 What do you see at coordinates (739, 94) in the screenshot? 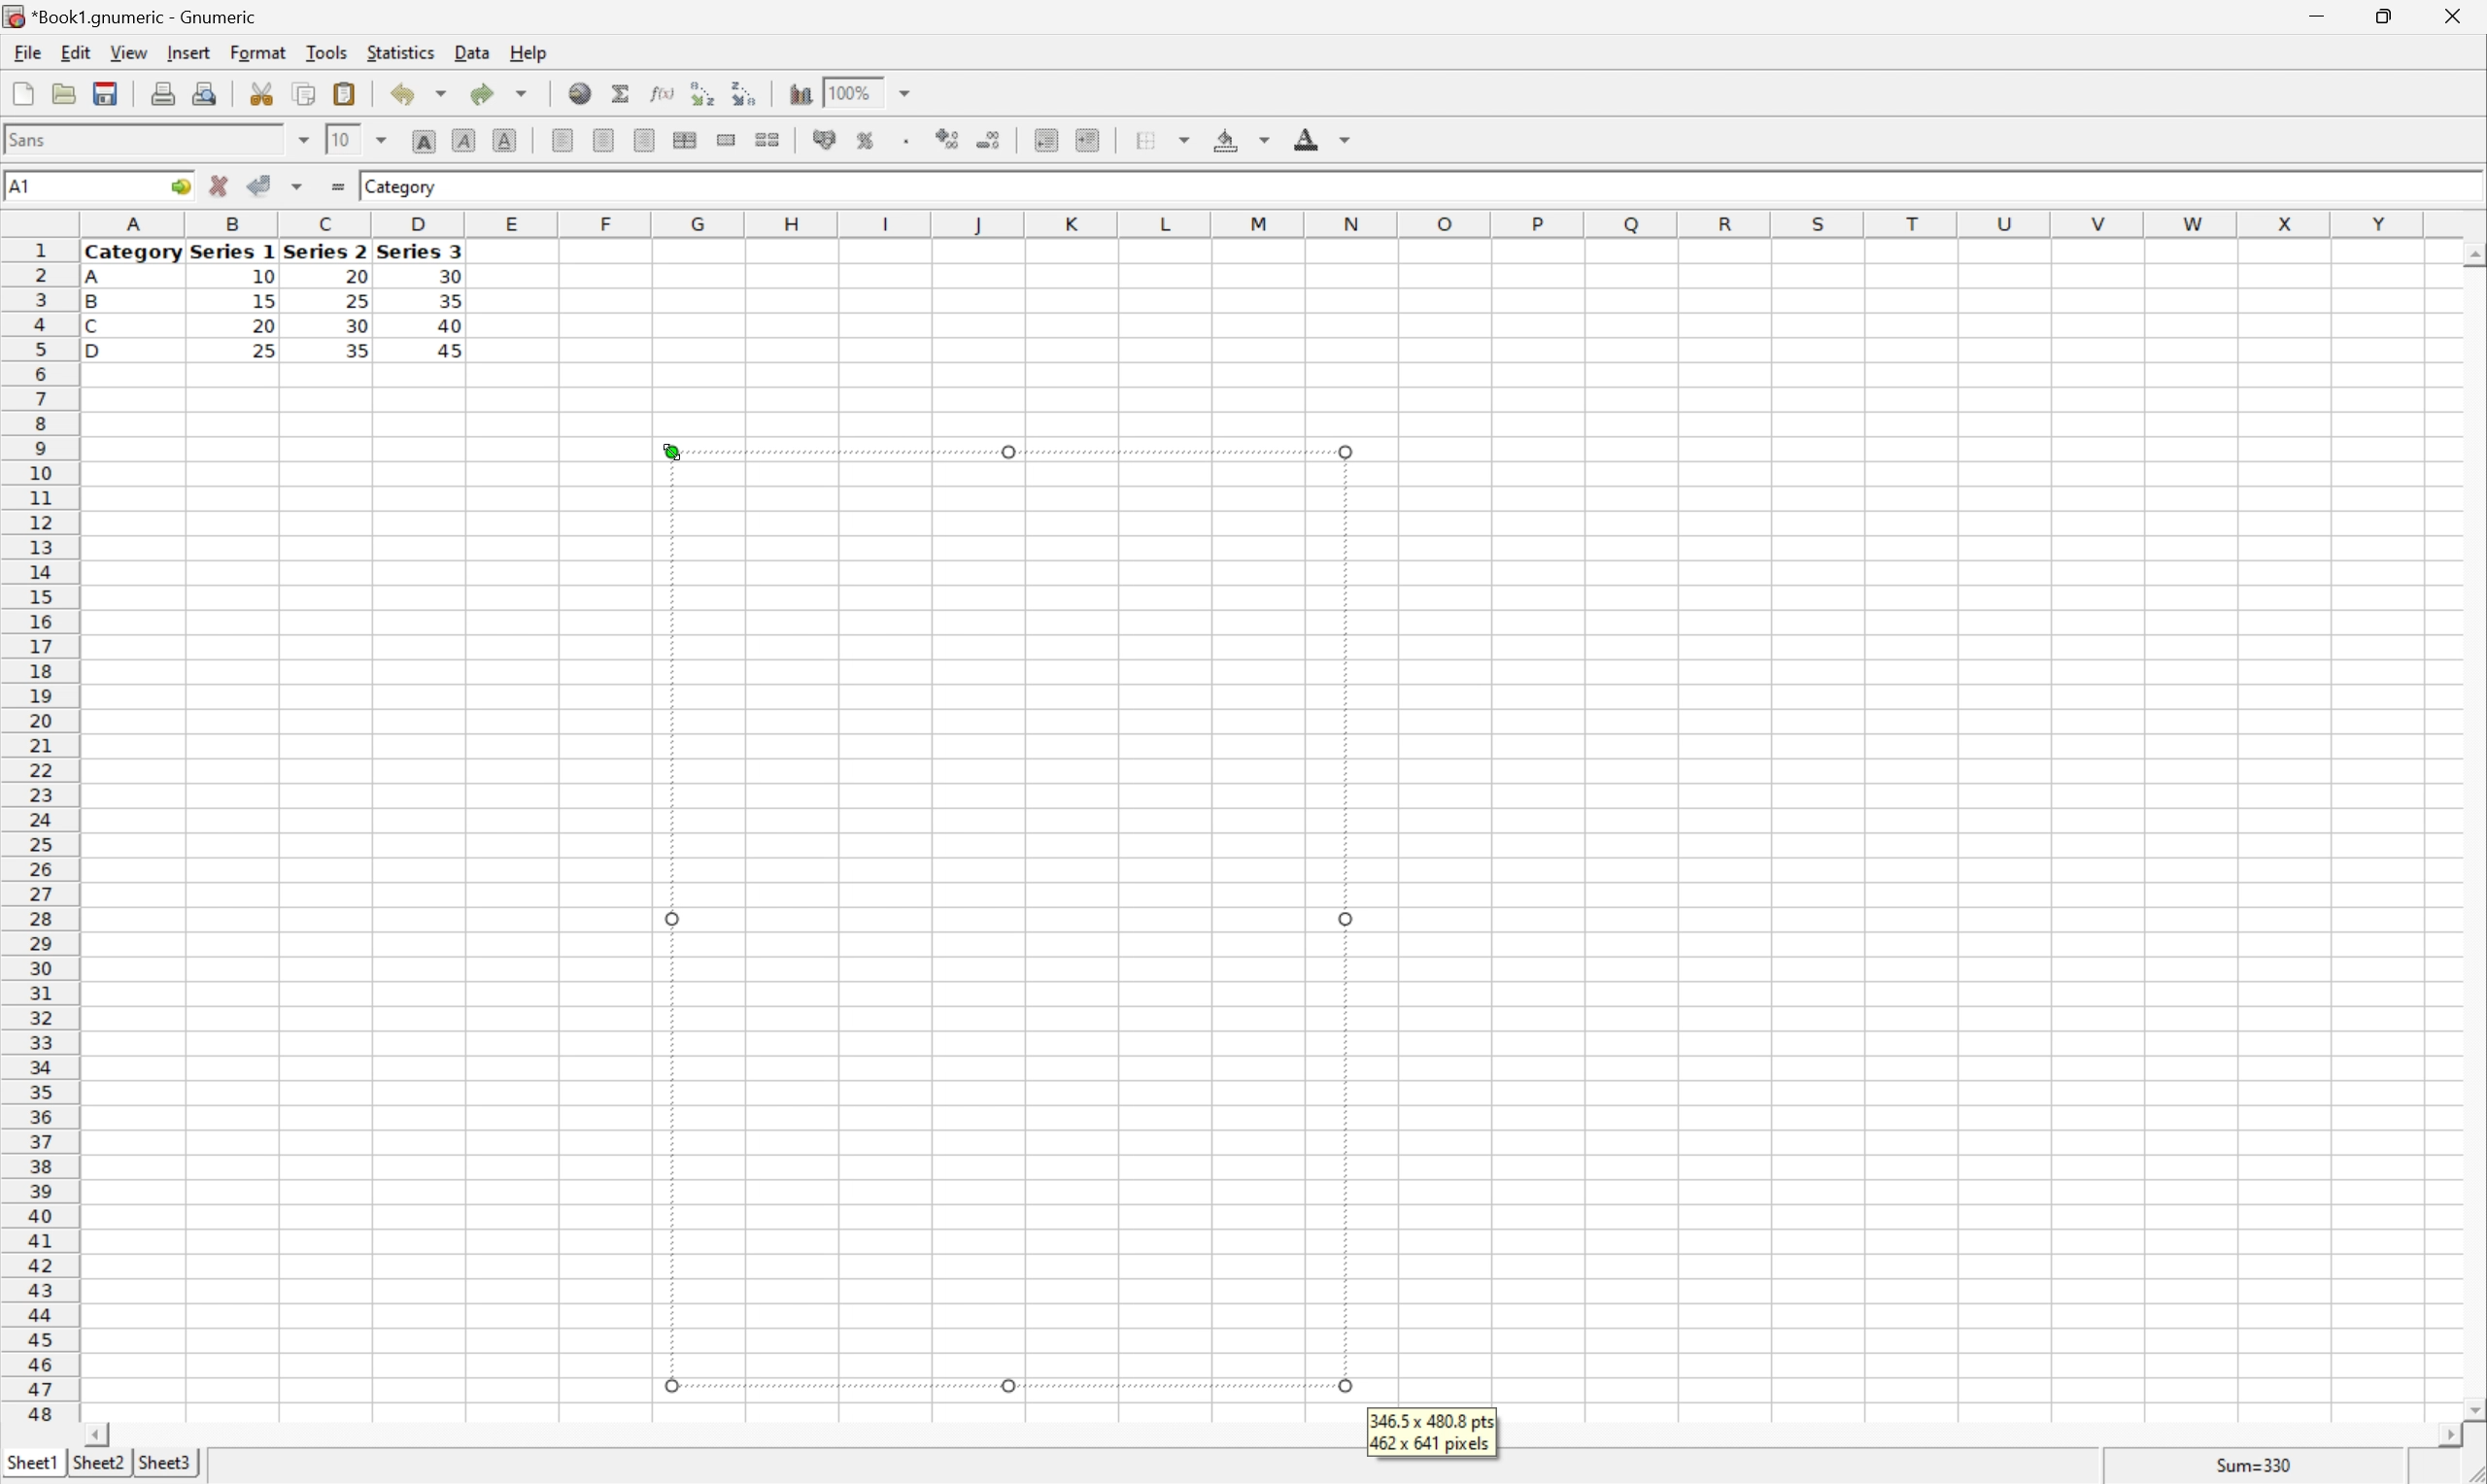
I see `Sort the selected region in descending order based on the first column selected` at bounding box center [739, 94].